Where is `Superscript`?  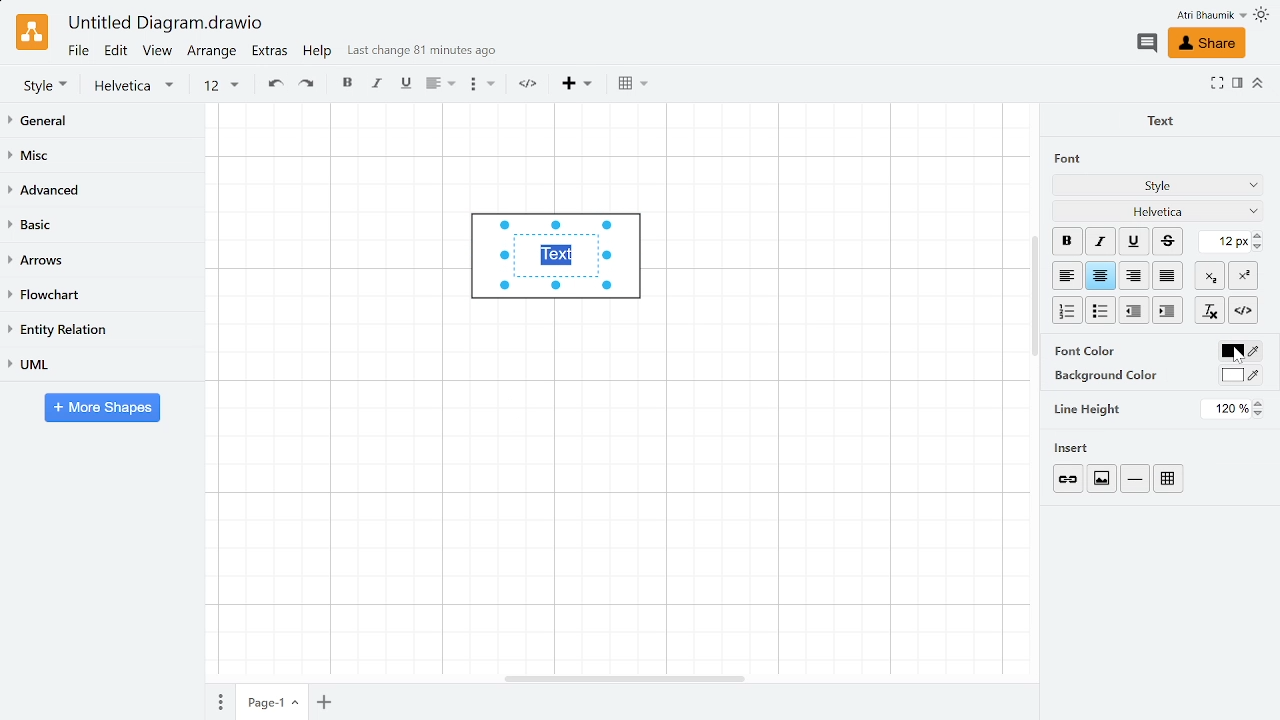 Superscript is located at coordinates (1243, 274).